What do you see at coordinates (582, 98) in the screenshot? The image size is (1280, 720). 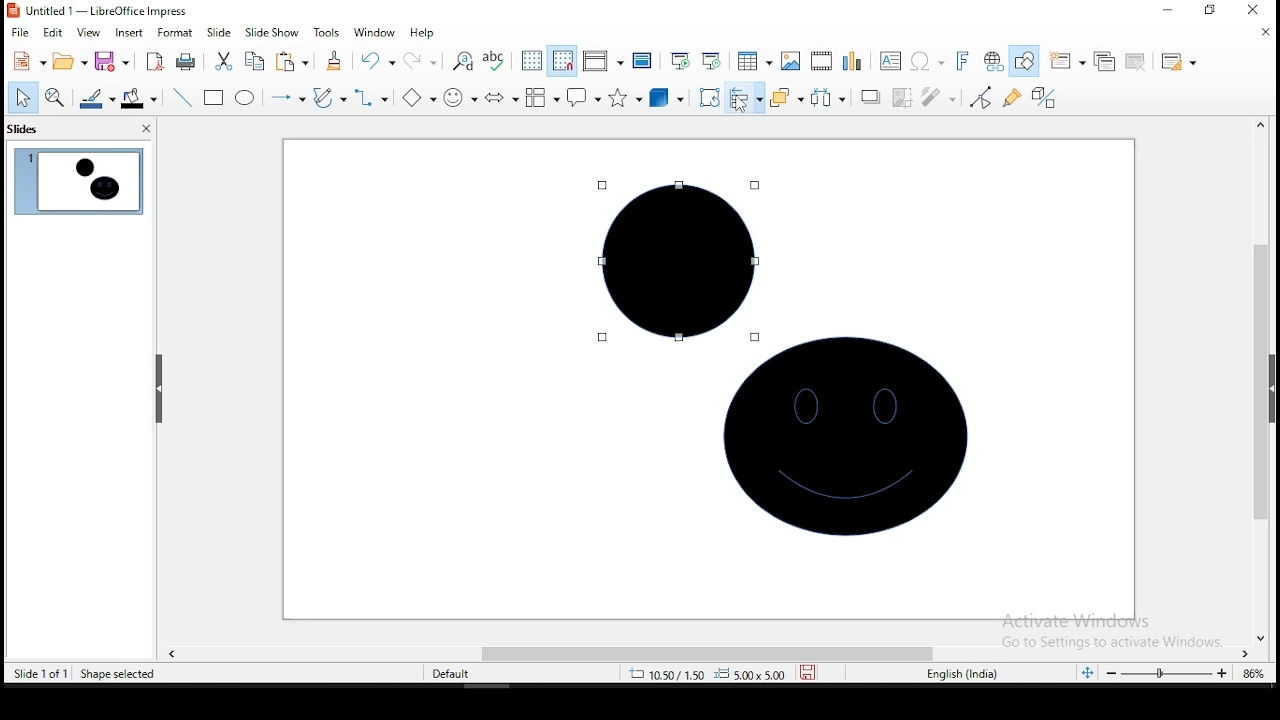 I see `callout shape` at bounding box center [582, 98].